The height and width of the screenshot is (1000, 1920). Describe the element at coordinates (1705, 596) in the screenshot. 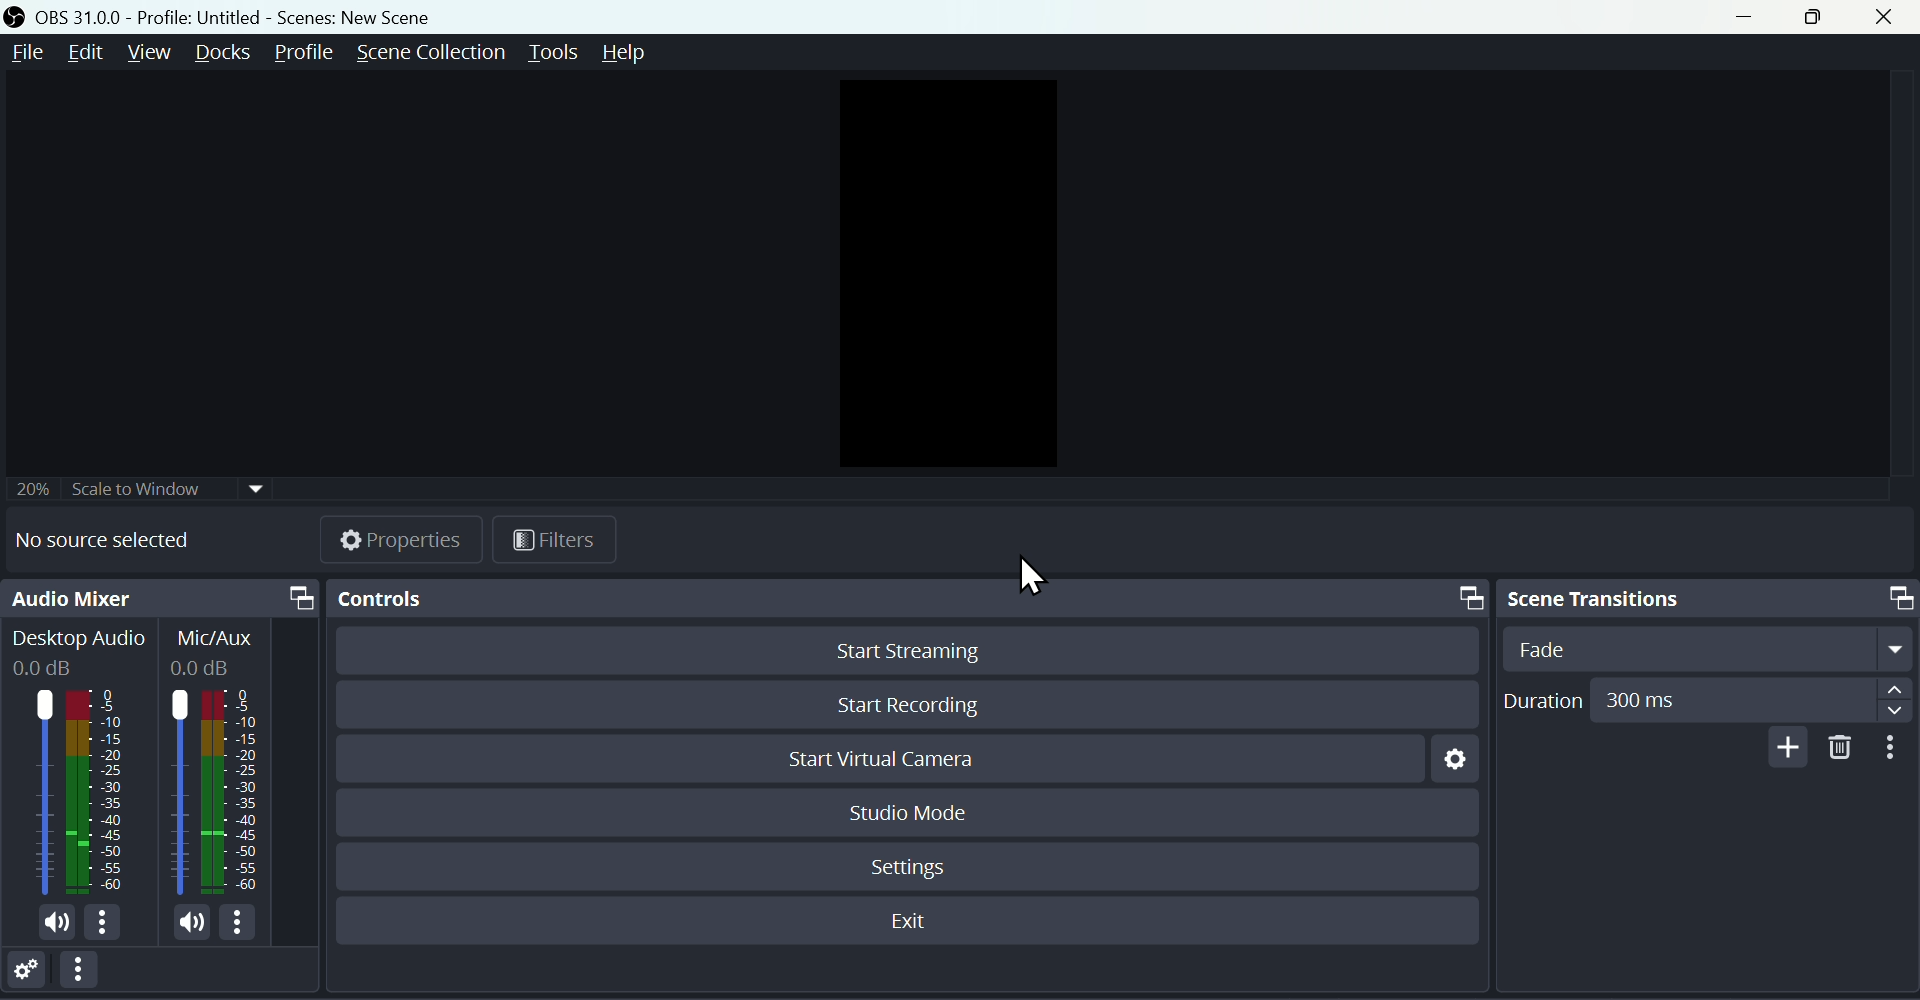

I see `Scene transition` at that location.